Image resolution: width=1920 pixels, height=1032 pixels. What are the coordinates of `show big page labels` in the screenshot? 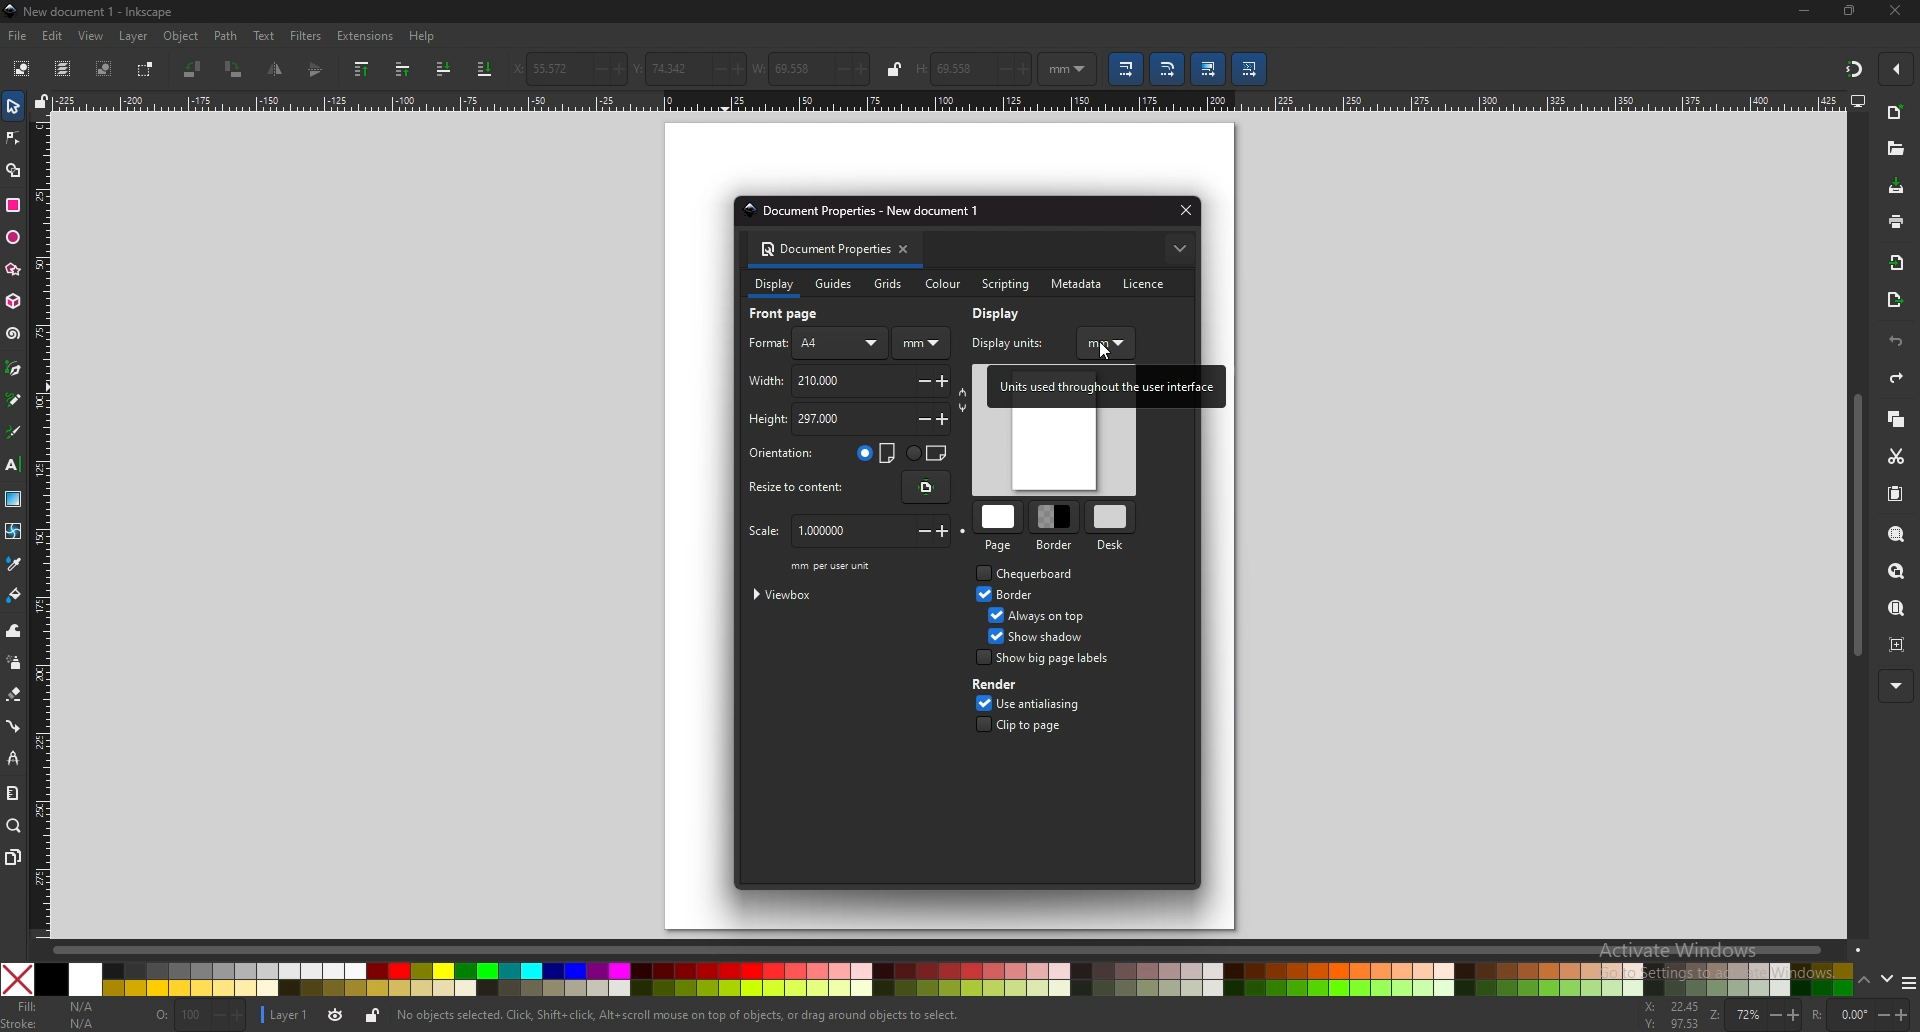 It's located at (1055, 657).